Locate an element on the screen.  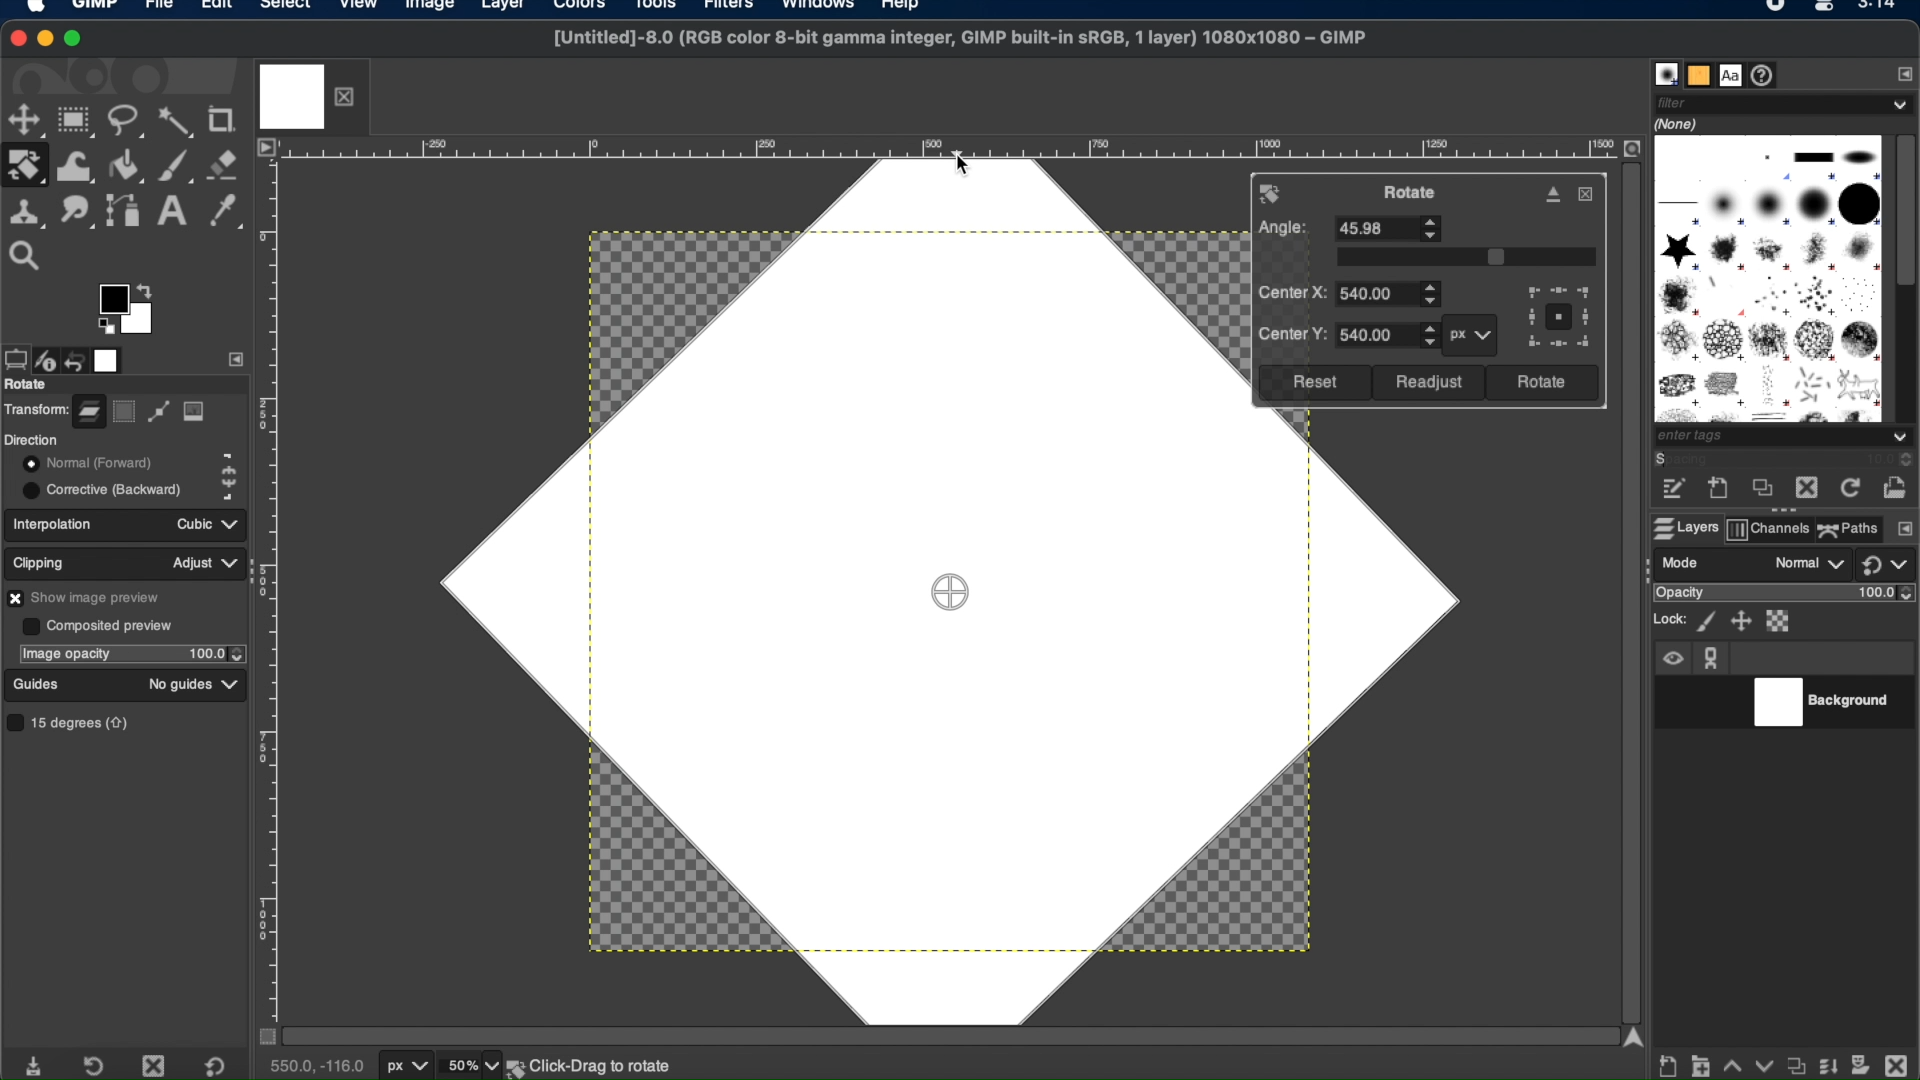
scroll box is located at coordinates (1907, 213).